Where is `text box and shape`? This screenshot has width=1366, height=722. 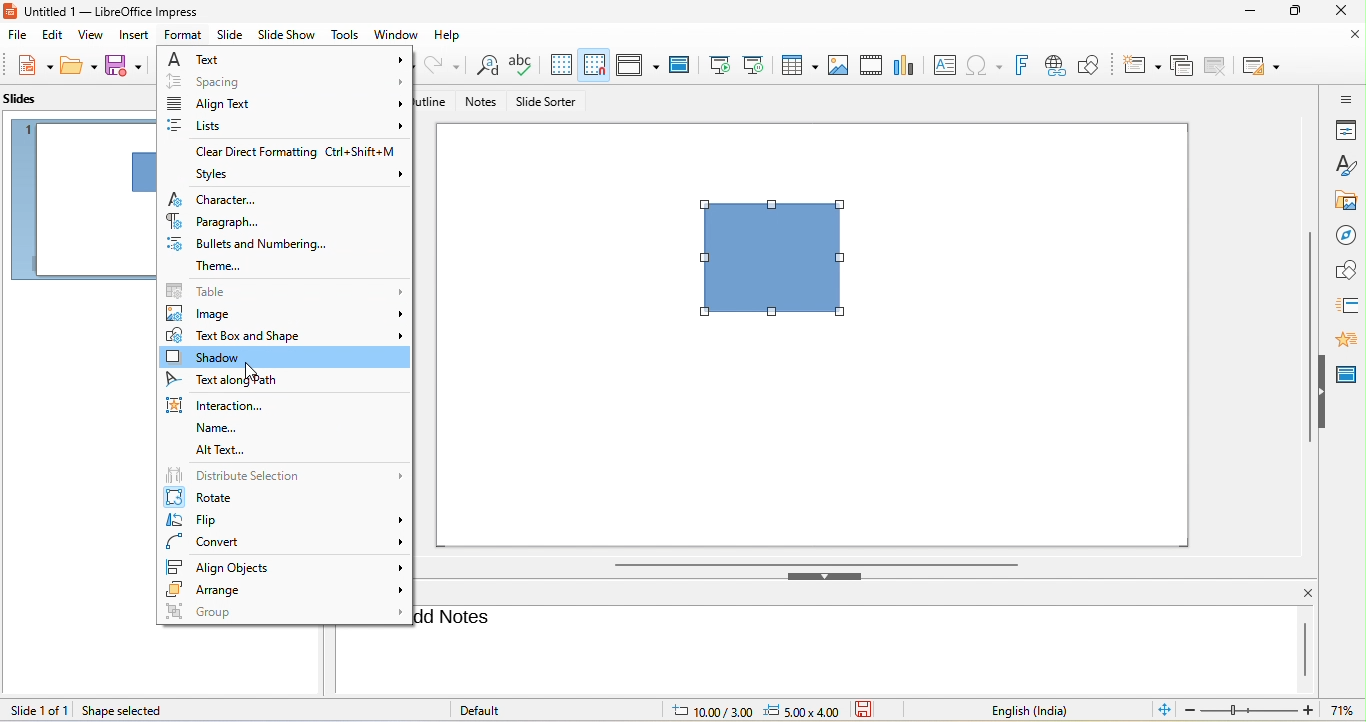
text box and shape is located at coordinates (285, 336).